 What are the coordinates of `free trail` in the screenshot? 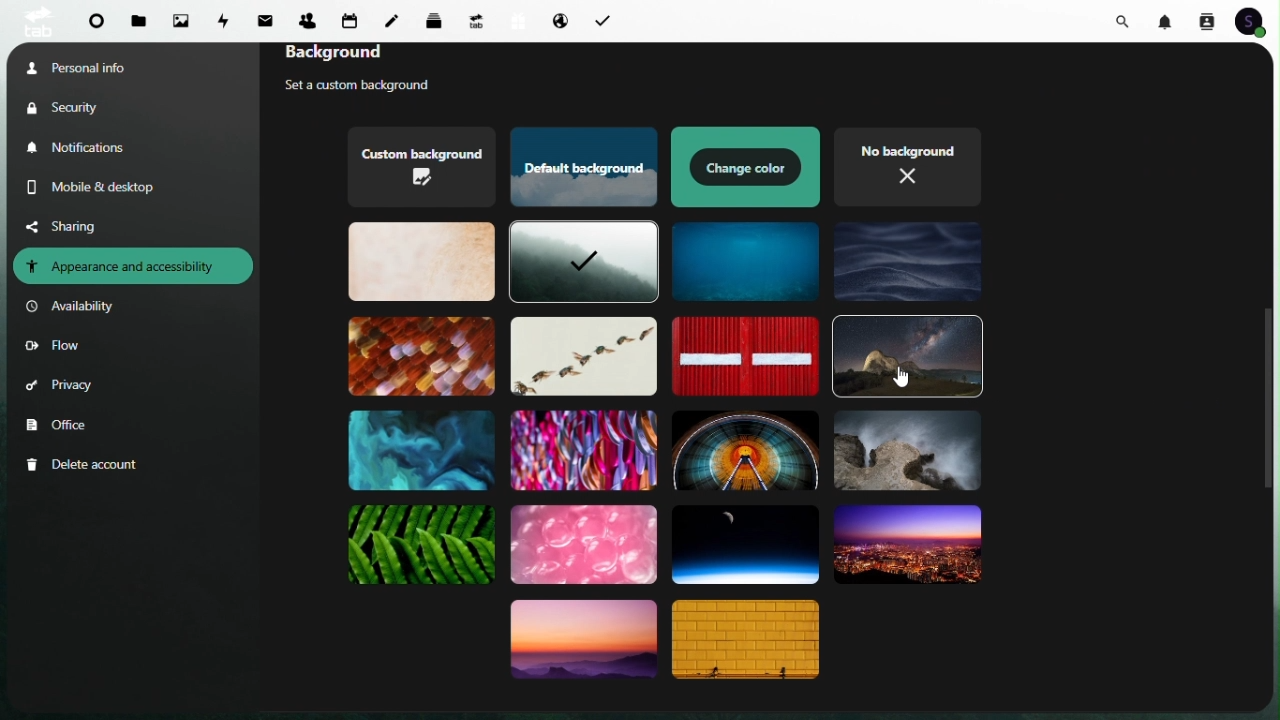 It's located at (514, 21).